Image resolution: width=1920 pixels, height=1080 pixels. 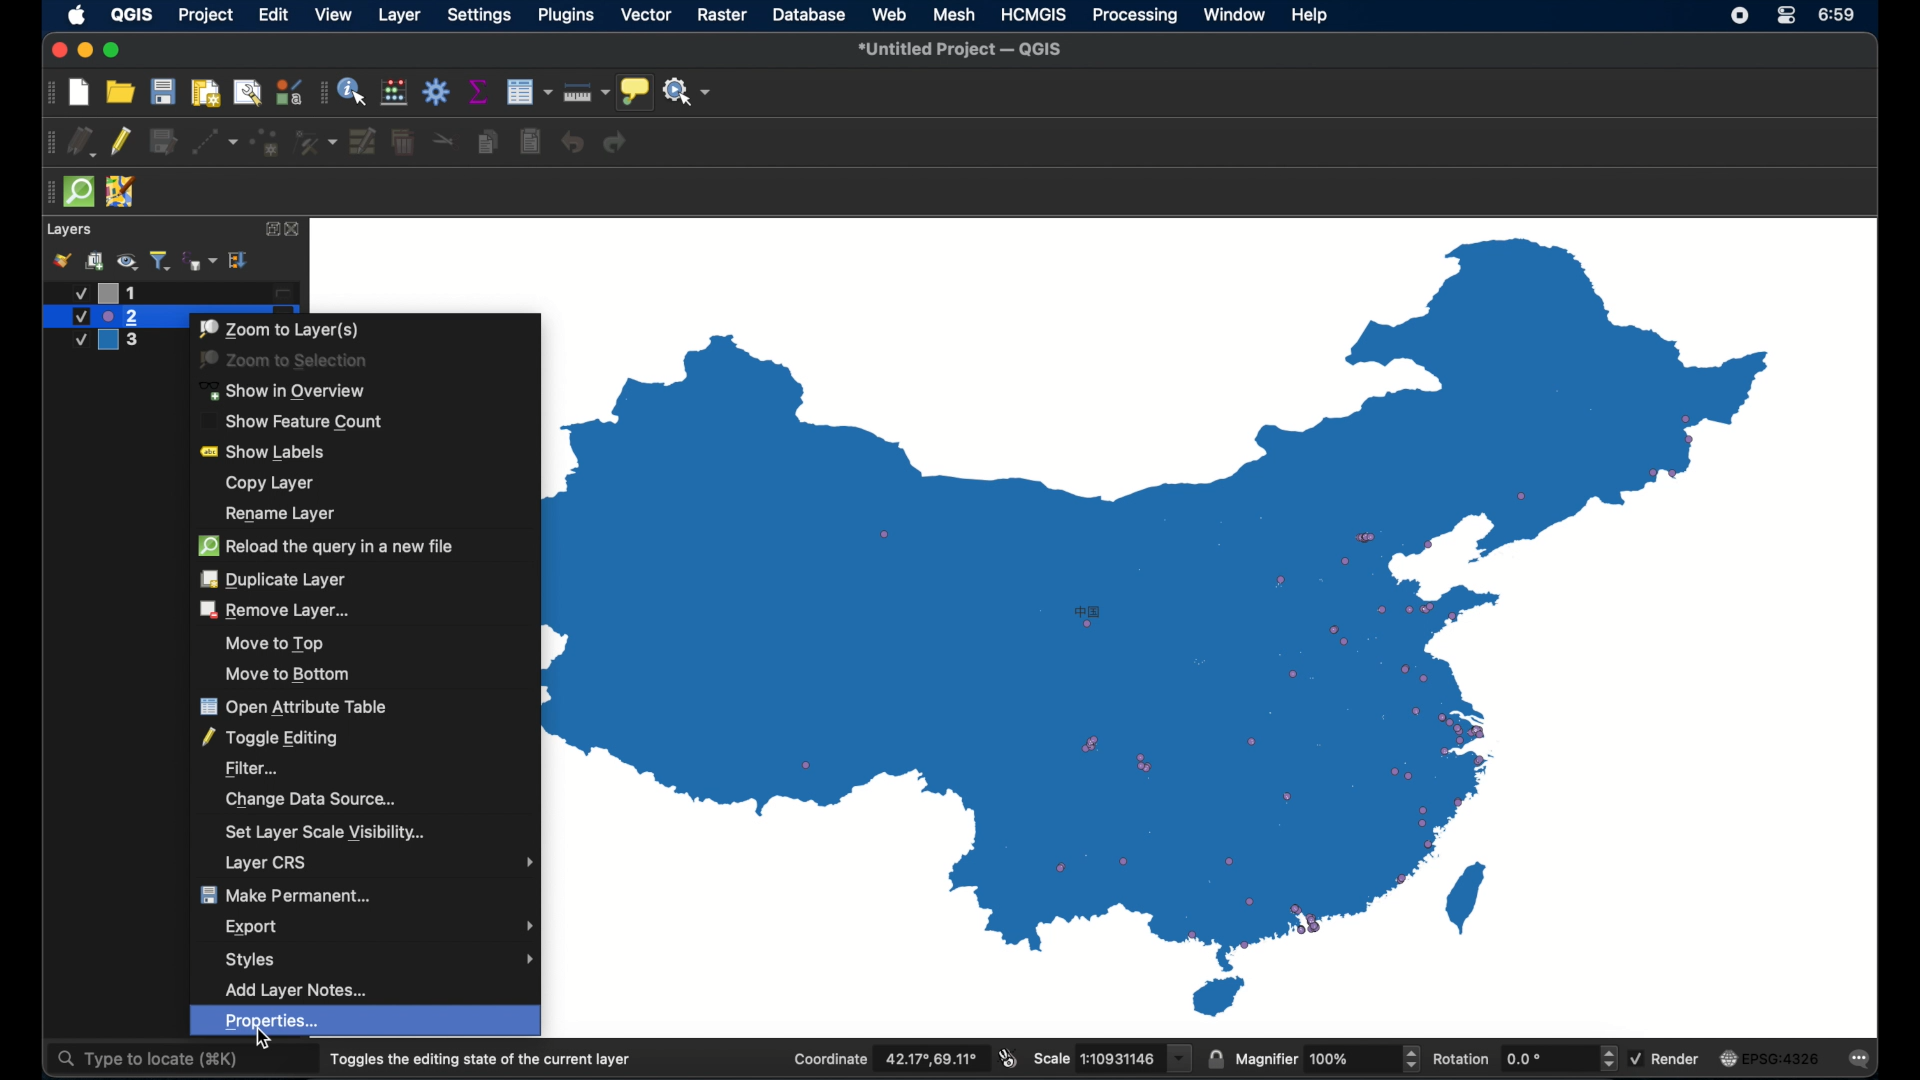 I want to click on database, so click(x=809, y=15).